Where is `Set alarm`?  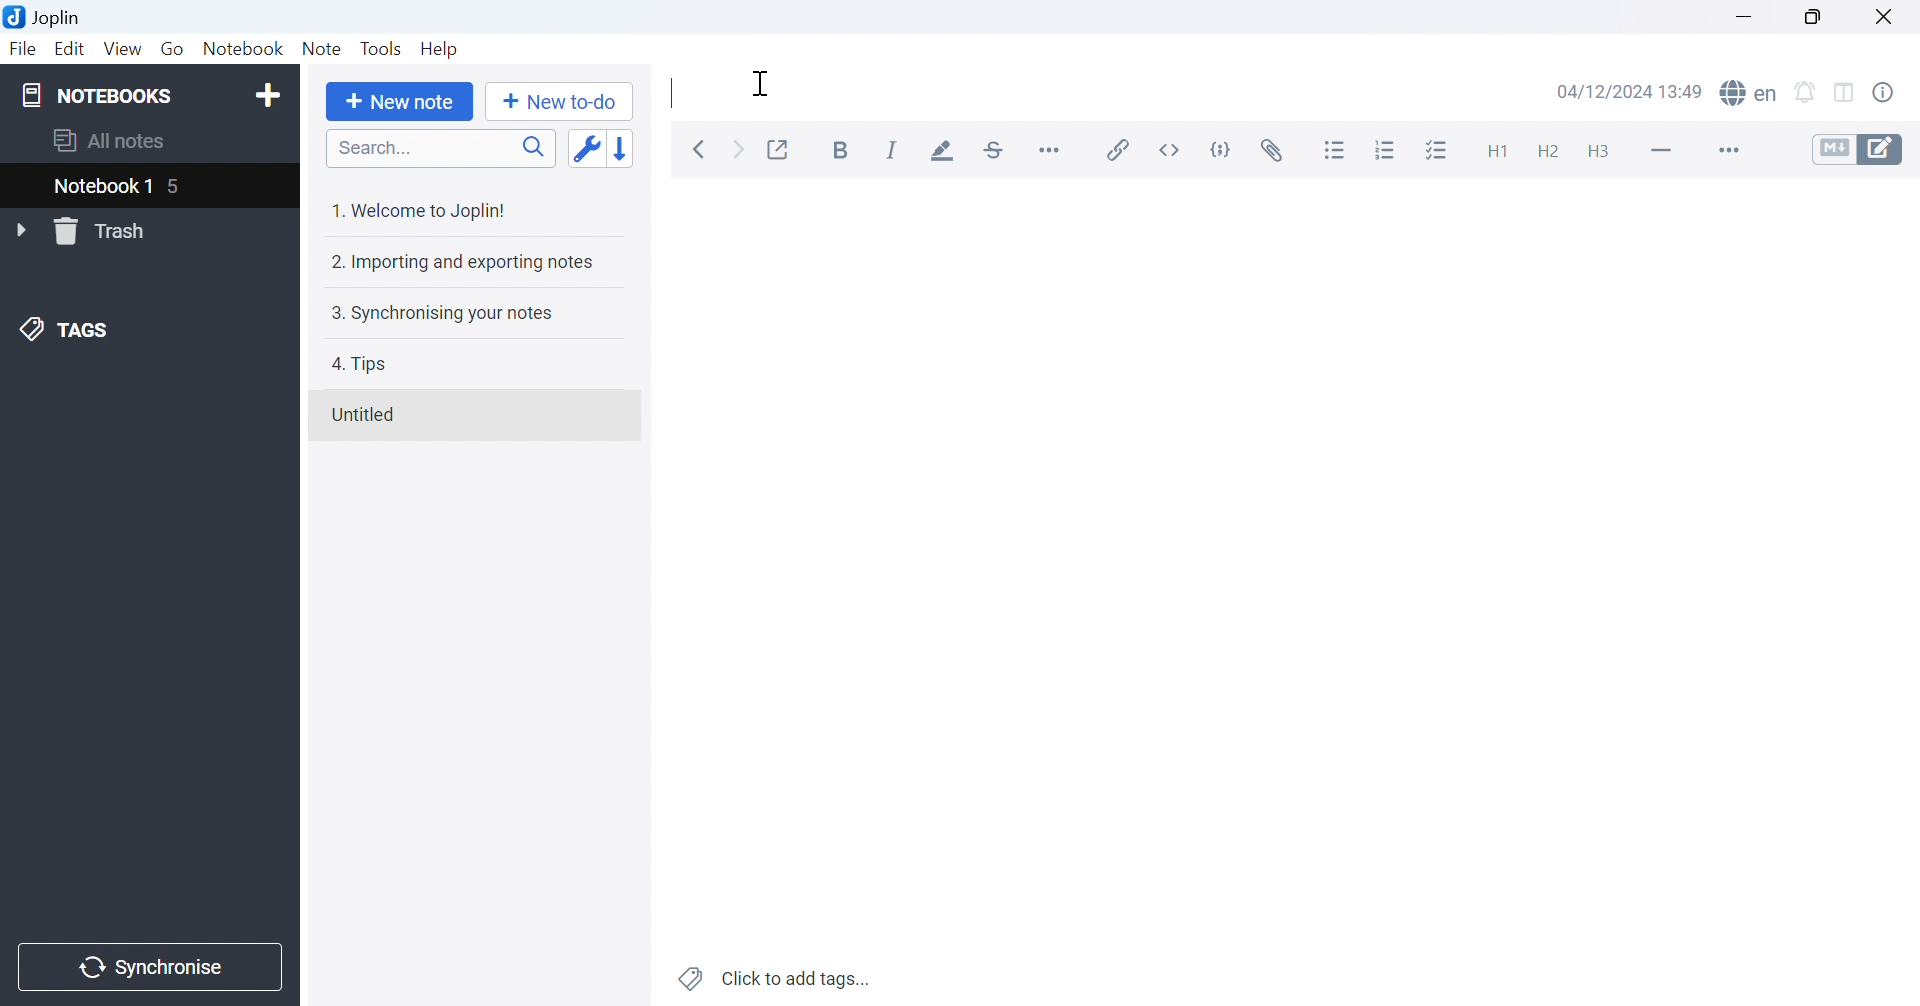 Set alarm is located at coordinates (1805, 92).